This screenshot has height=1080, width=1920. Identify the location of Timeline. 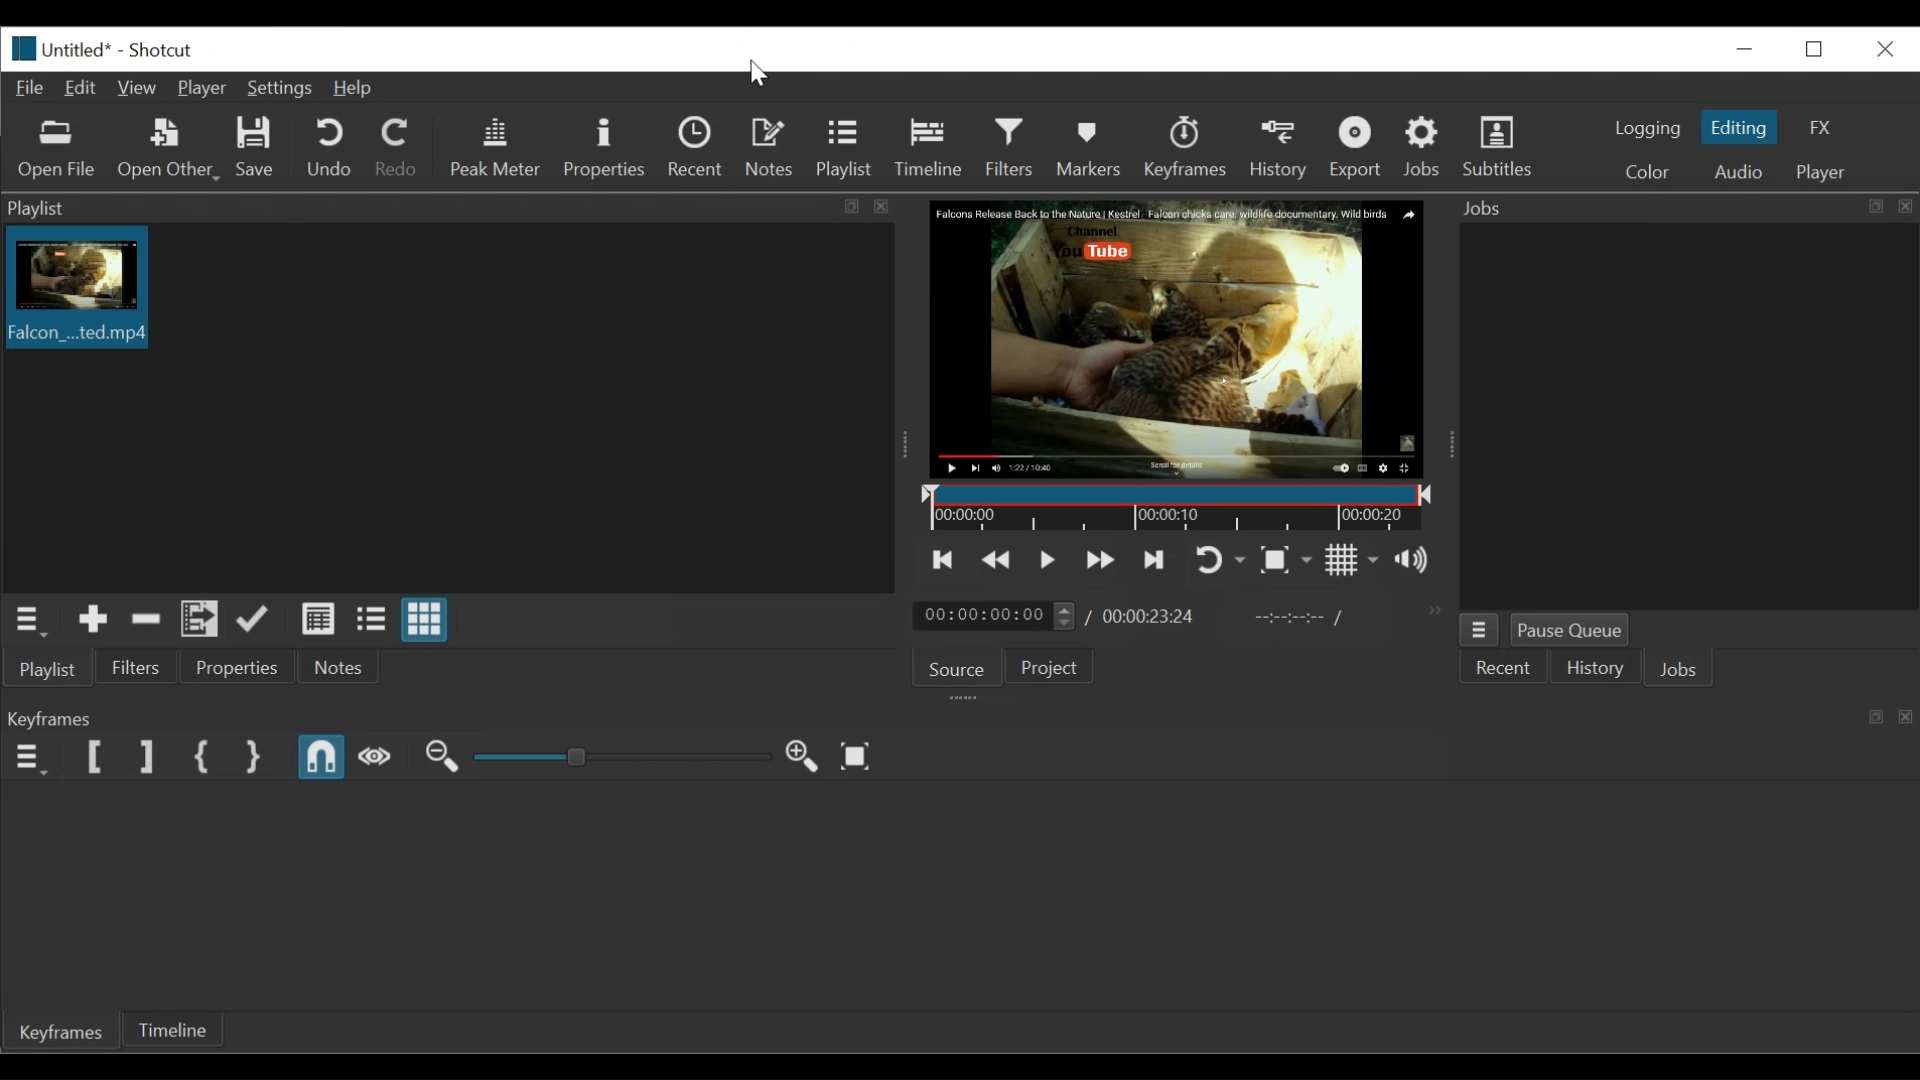
(1177, 510).